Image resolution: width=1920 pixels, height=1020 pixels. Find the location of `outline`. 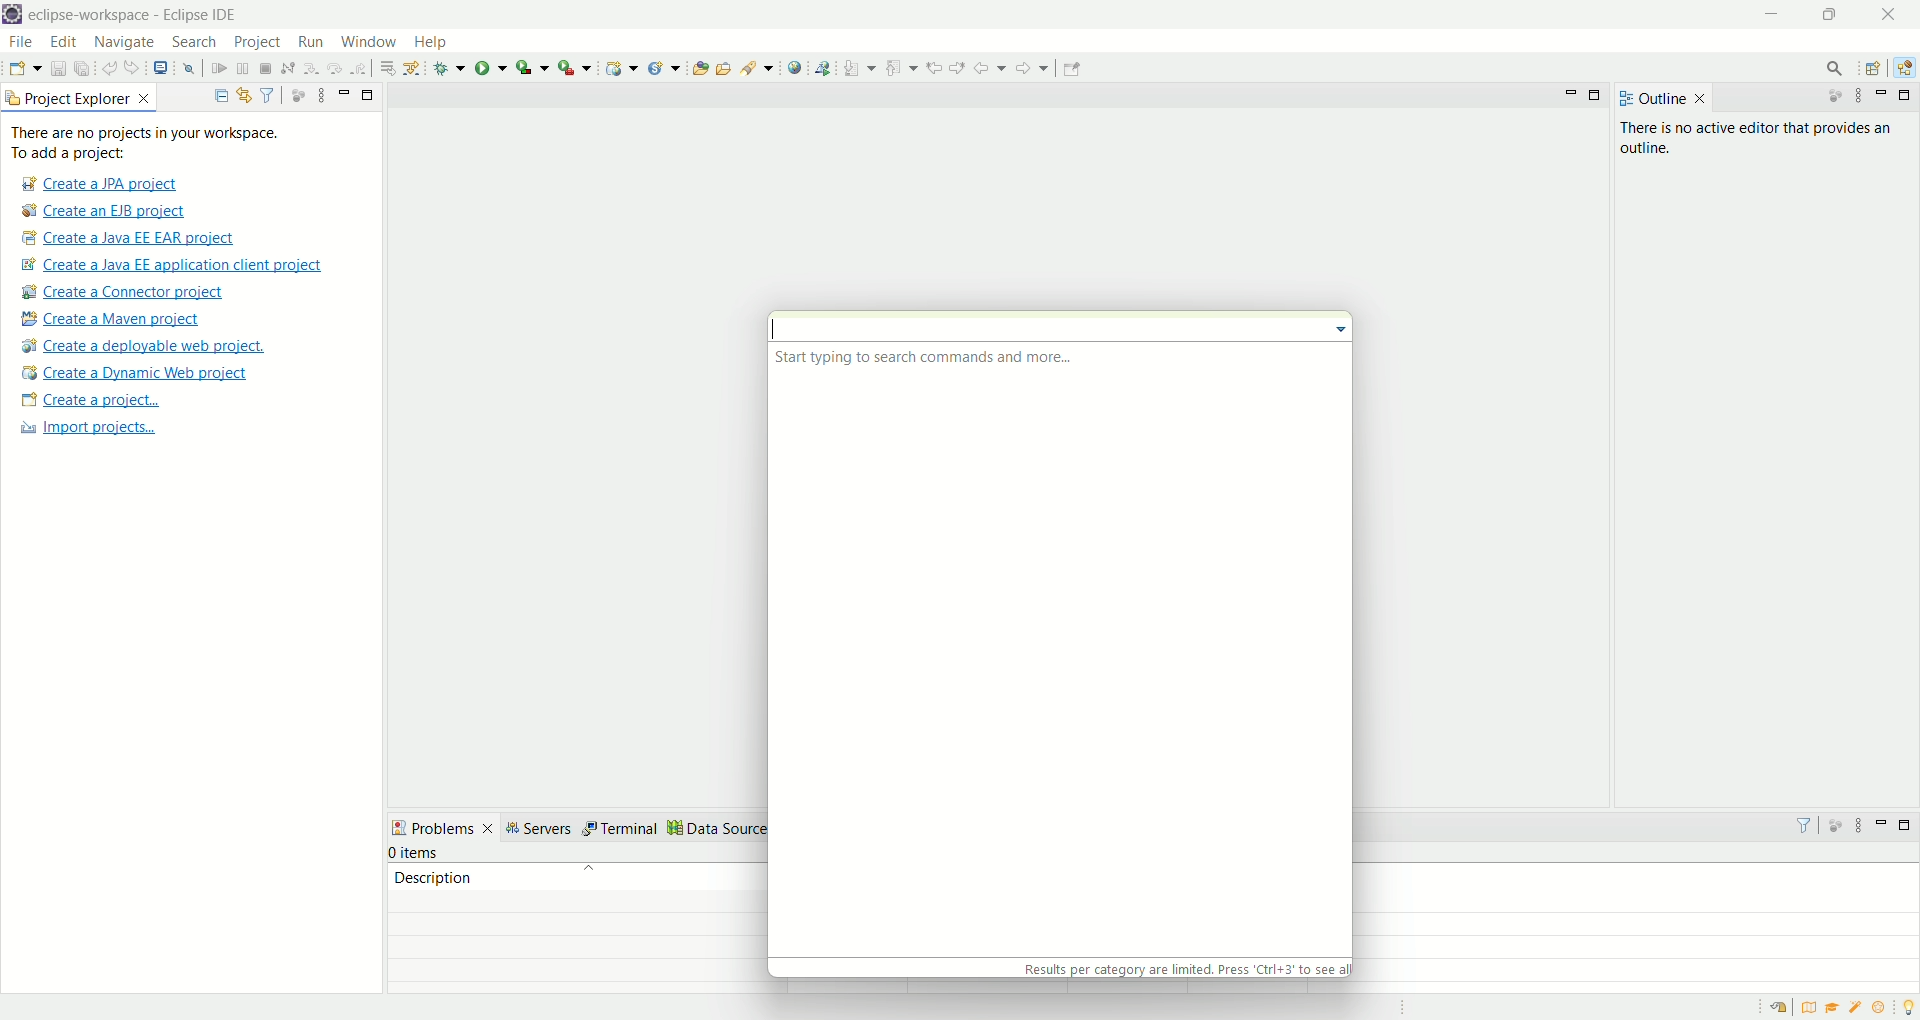

outline is located at coordinates (1662, 98).